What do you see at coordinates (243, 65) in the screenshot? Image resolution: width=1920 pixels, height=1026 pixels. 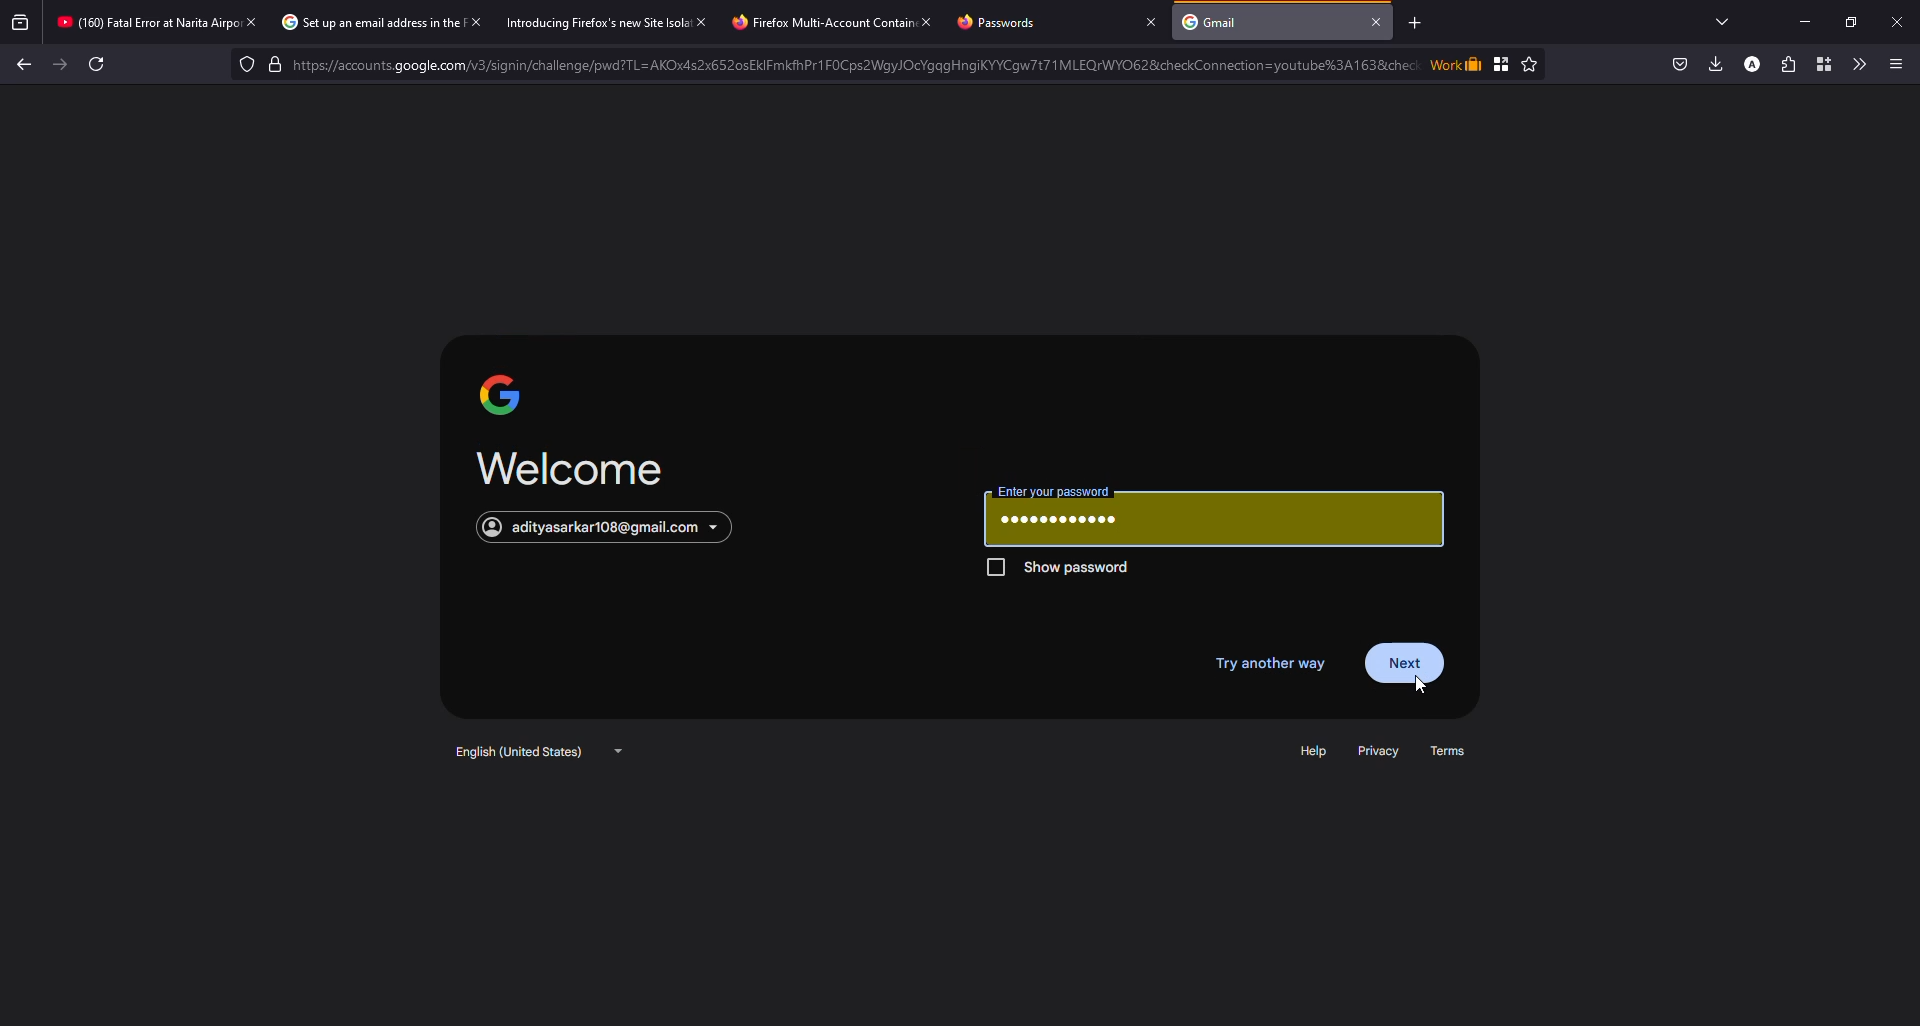 I see `tracking` at bounding box center [243, 65].